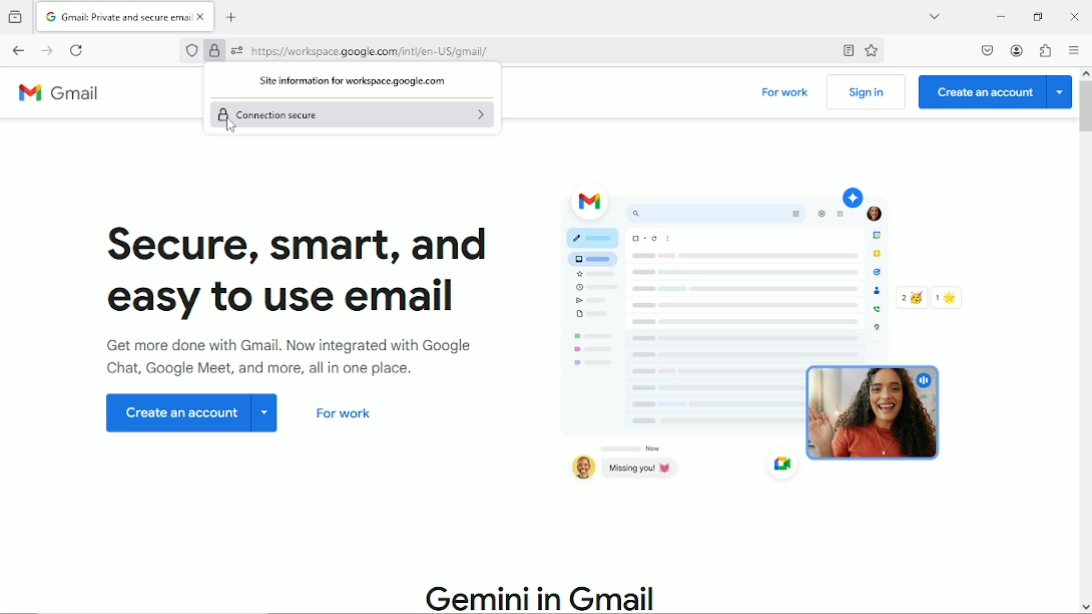 The image size is (1092, 614). Describe the element at coordinates (297, 357) in the screenshot. I see `Get more done with Gmail. Now integrated with Google chat, Google meet and more all in one place.` at that location.